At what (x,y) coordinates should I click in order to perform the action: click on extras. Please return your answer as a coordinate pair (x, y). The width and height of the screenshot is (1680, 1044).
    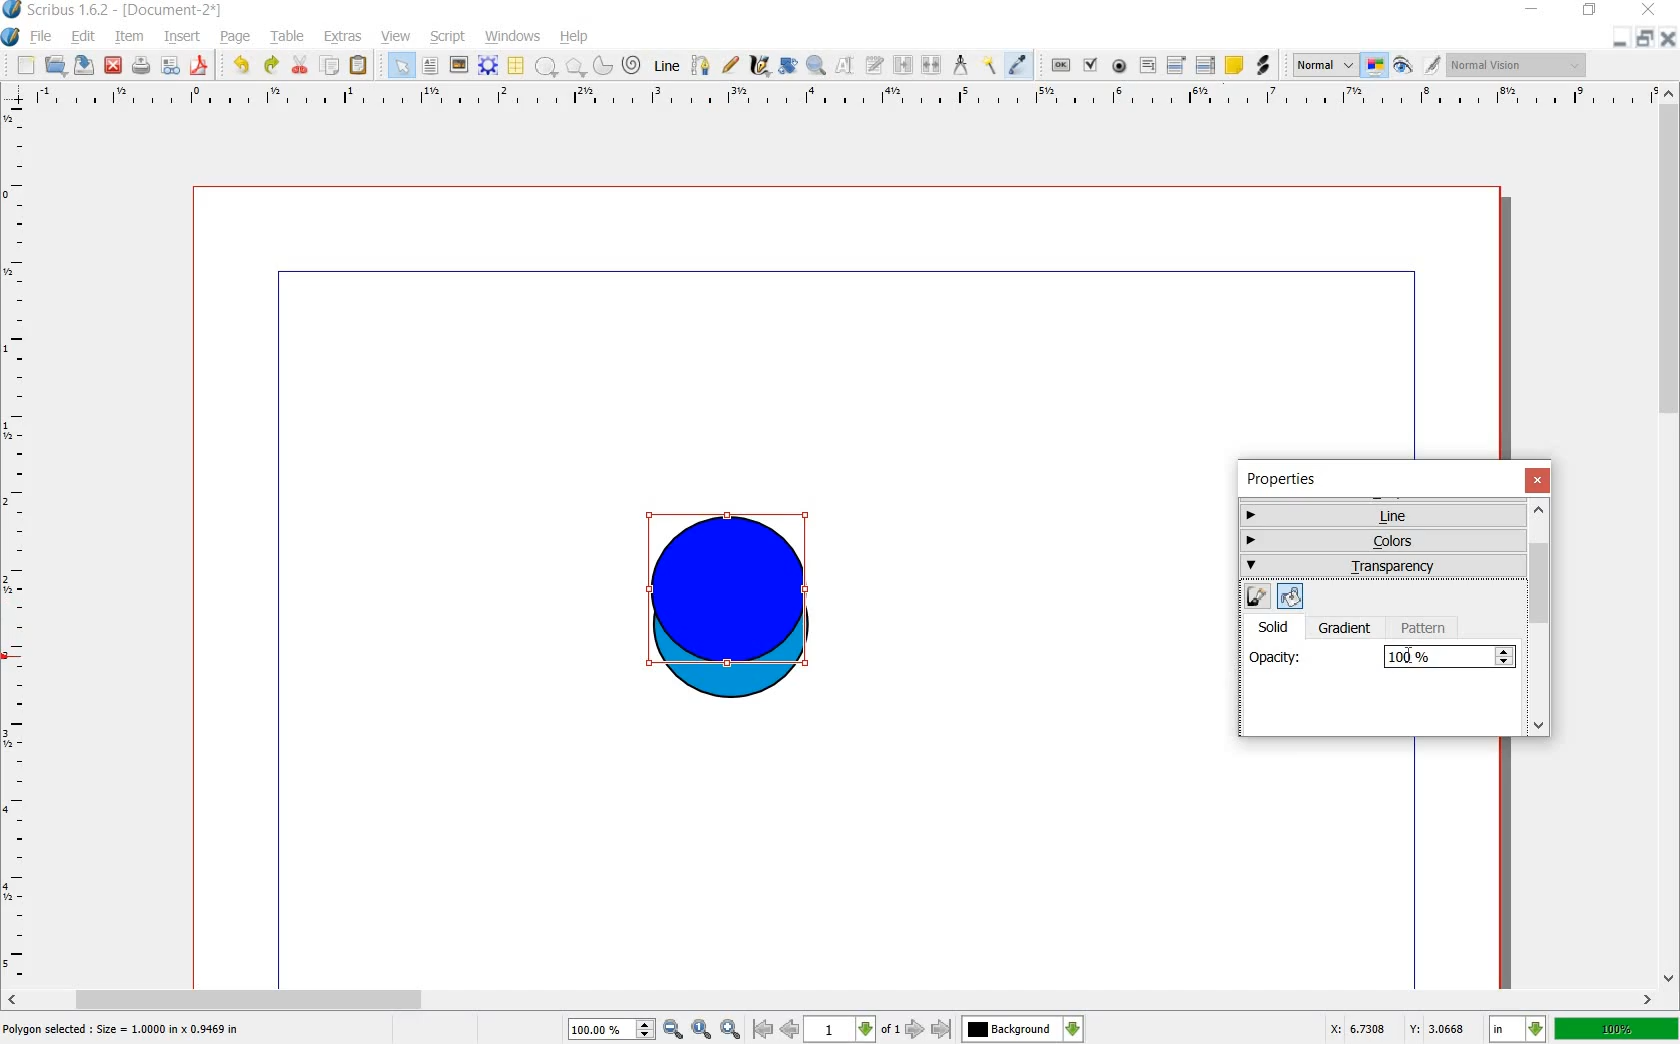
    Looking at the image, I should click on (343, 37).